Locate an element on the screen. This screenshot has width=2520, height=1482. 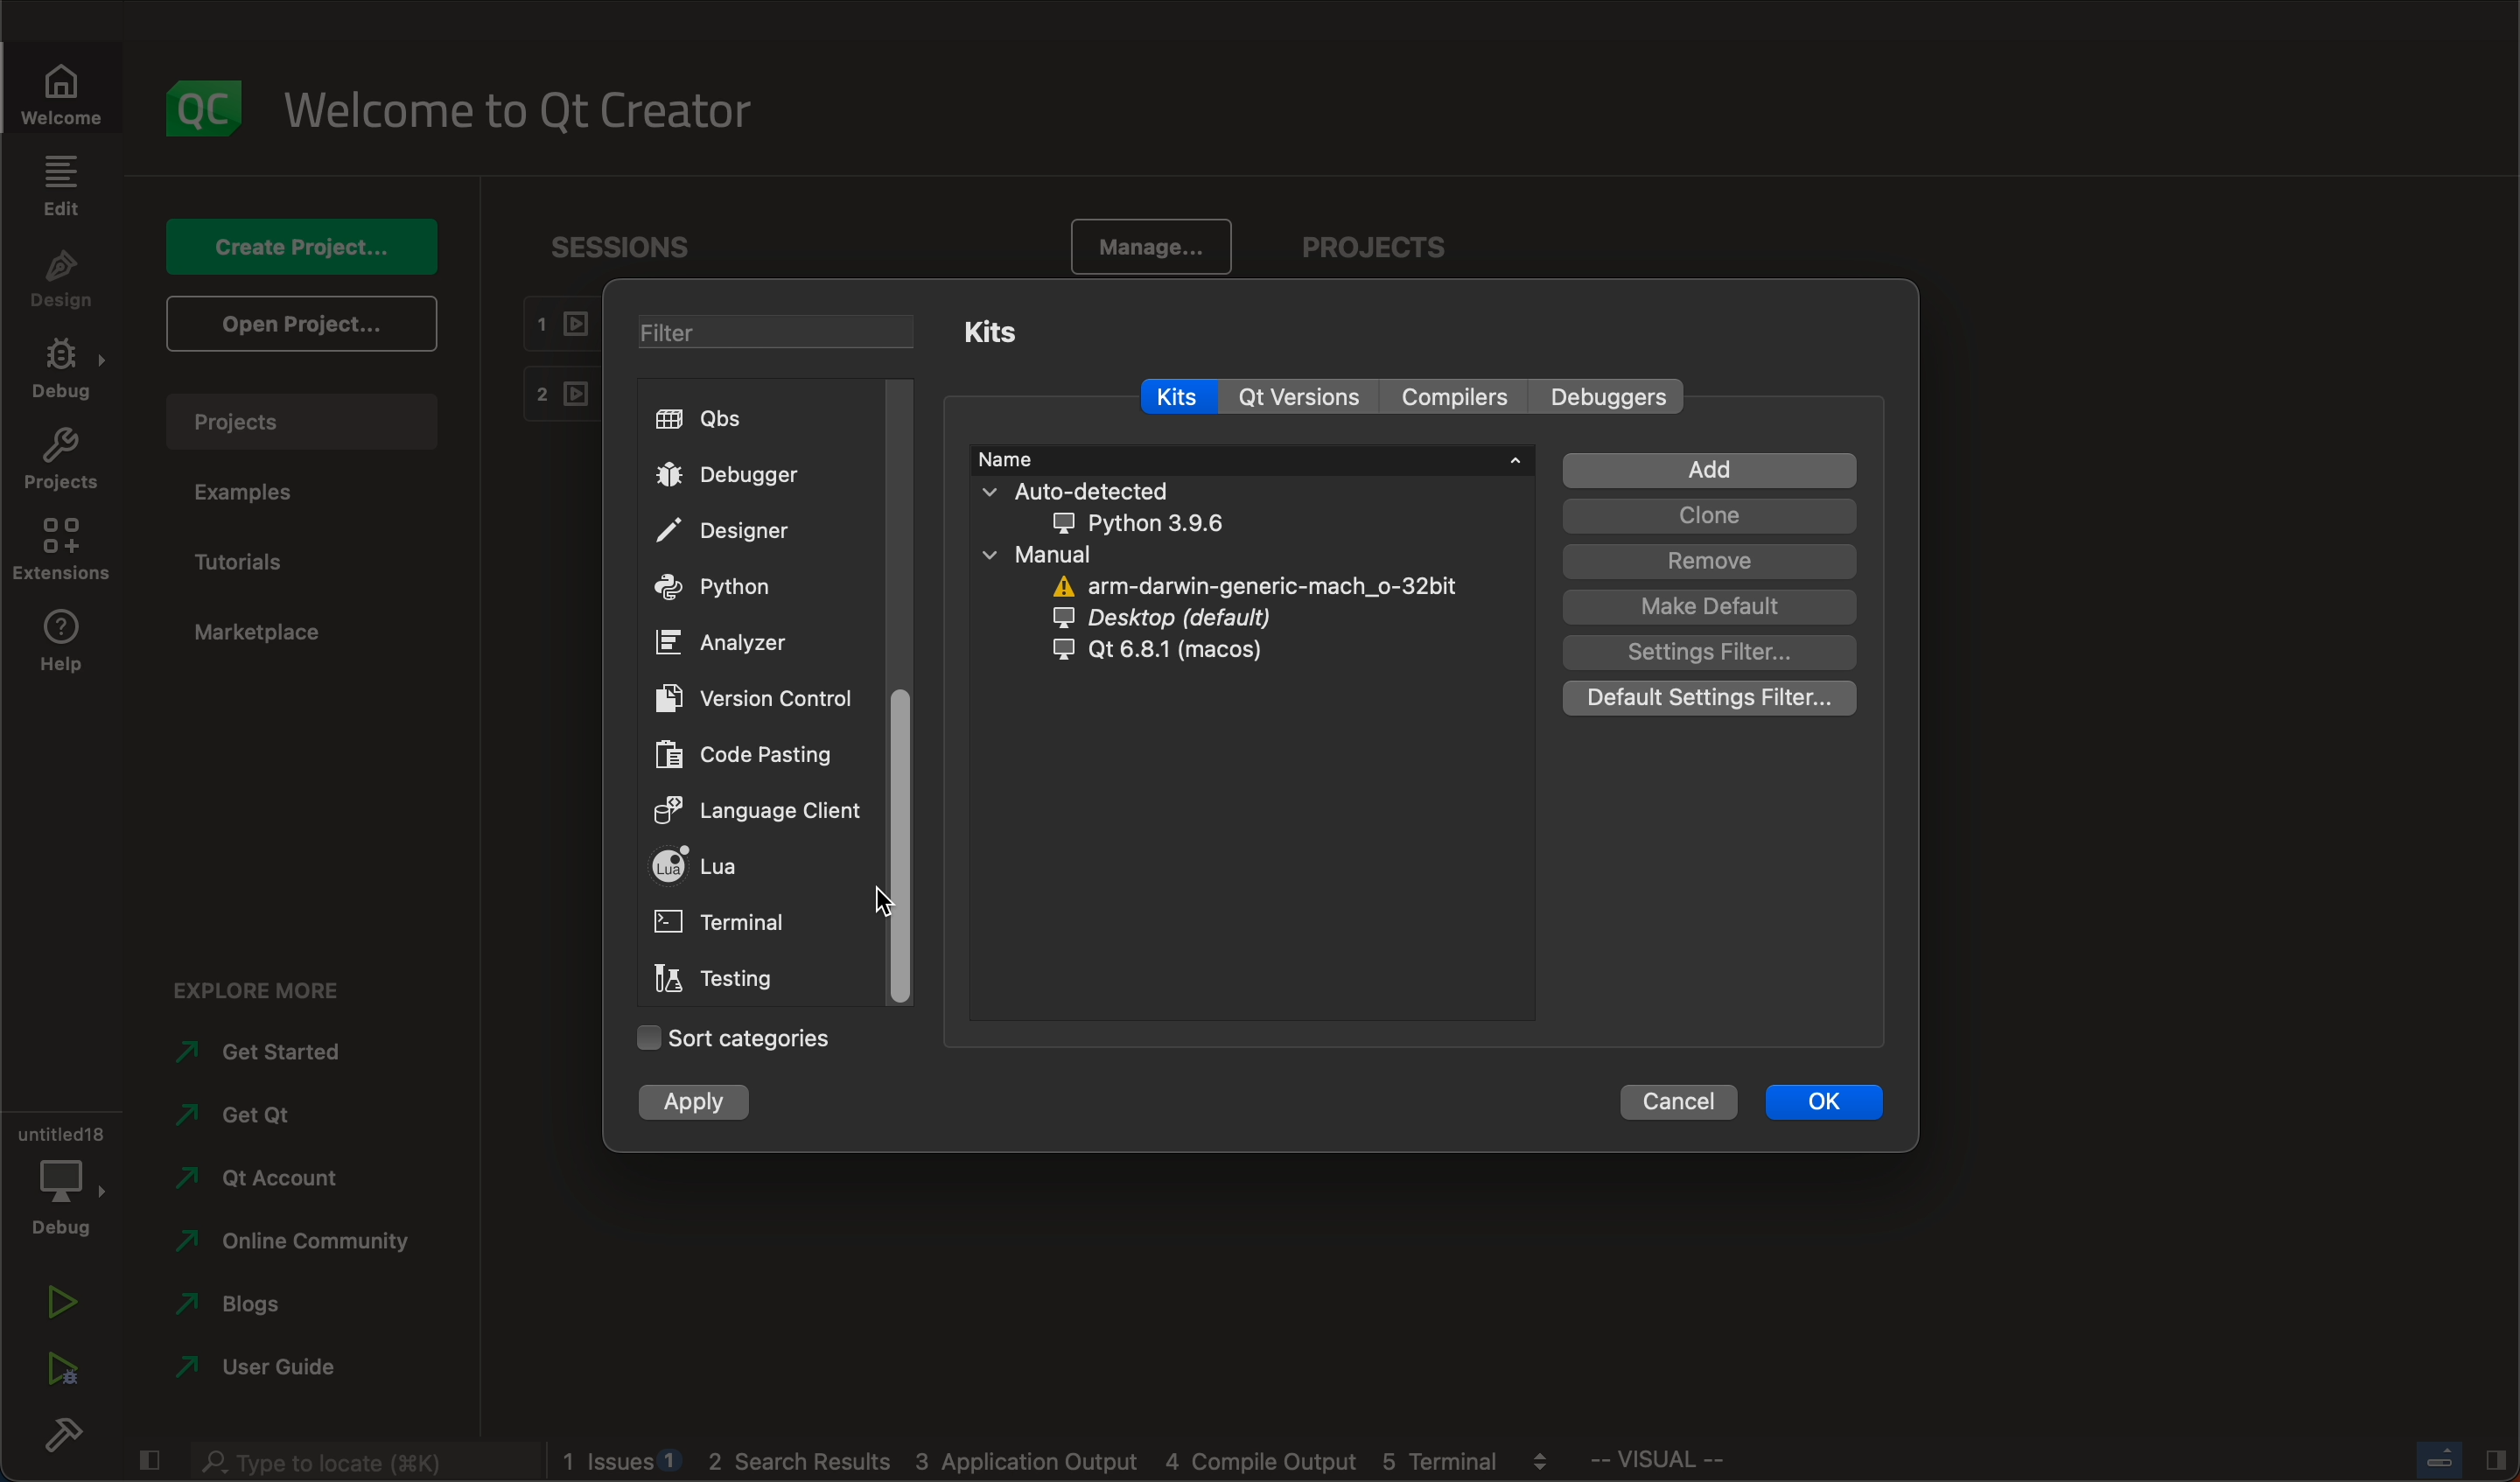
create project is located at coordinates (301, 243).